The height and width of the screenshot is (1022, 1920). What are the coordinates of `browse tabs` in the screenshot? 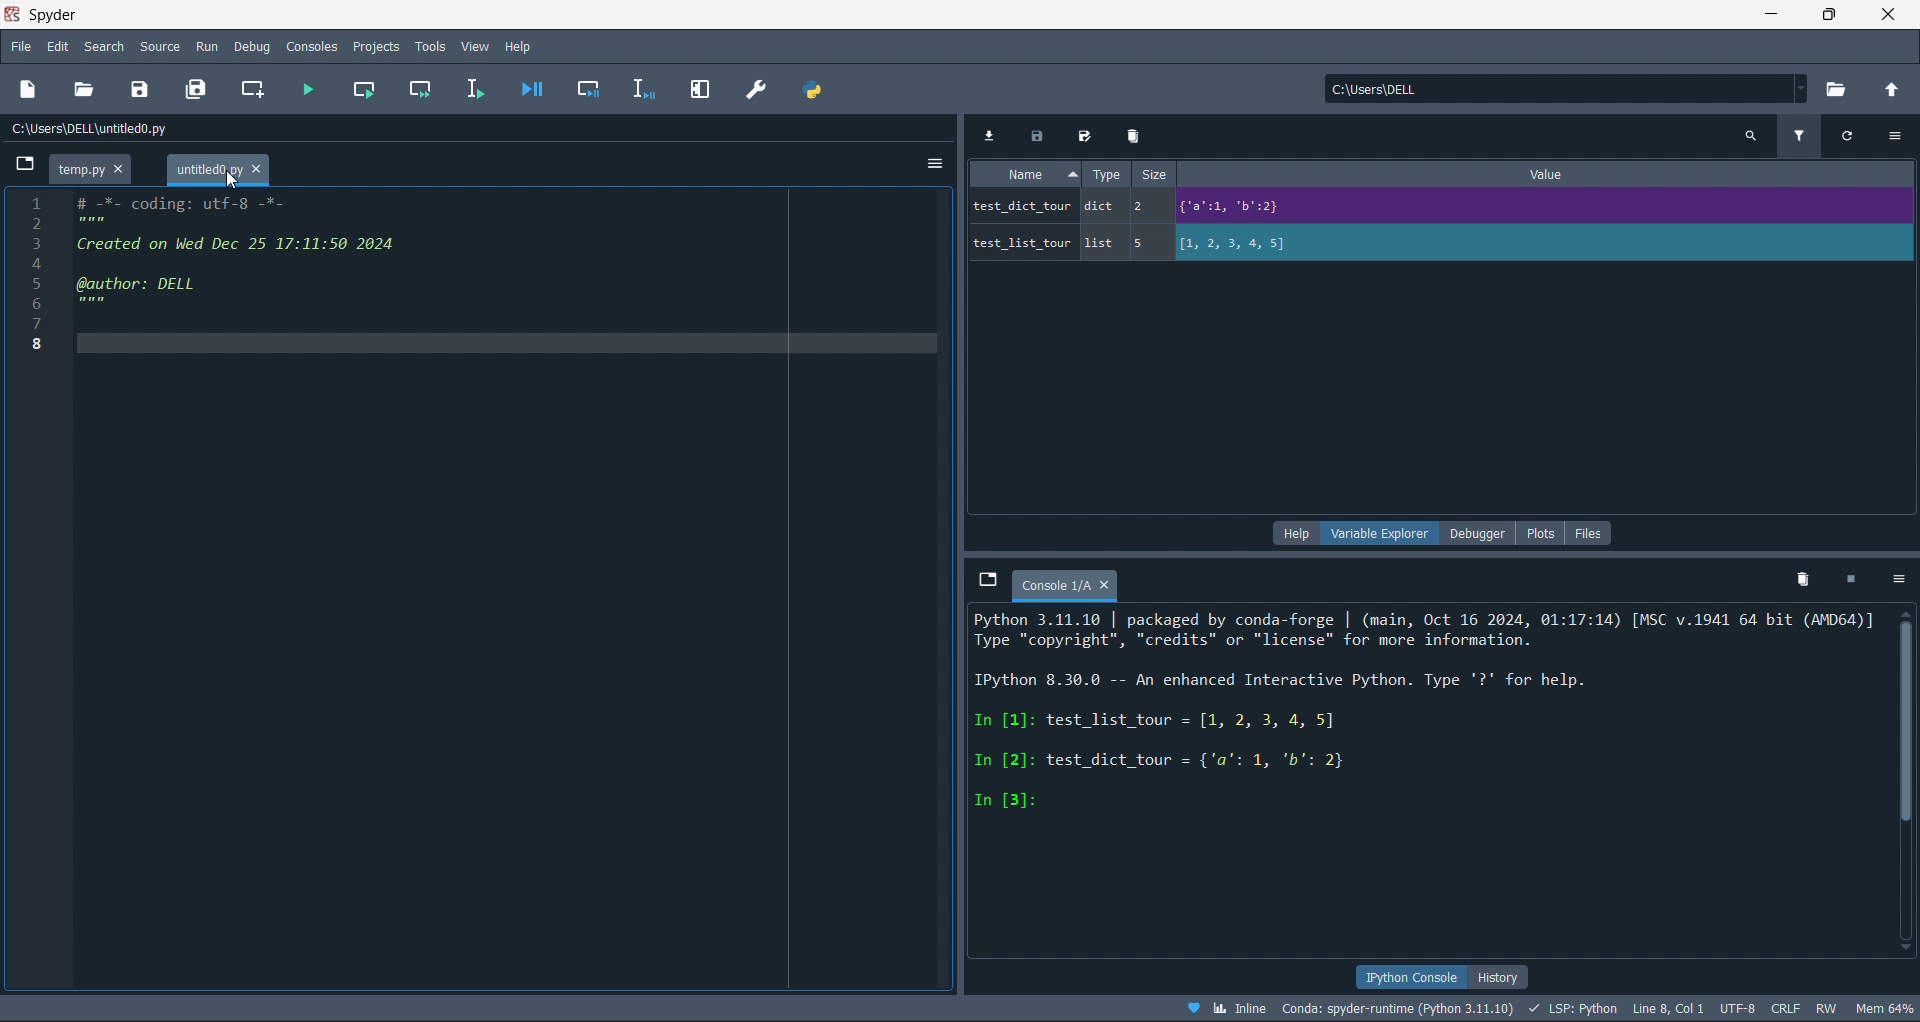 It's located at (983, 580).